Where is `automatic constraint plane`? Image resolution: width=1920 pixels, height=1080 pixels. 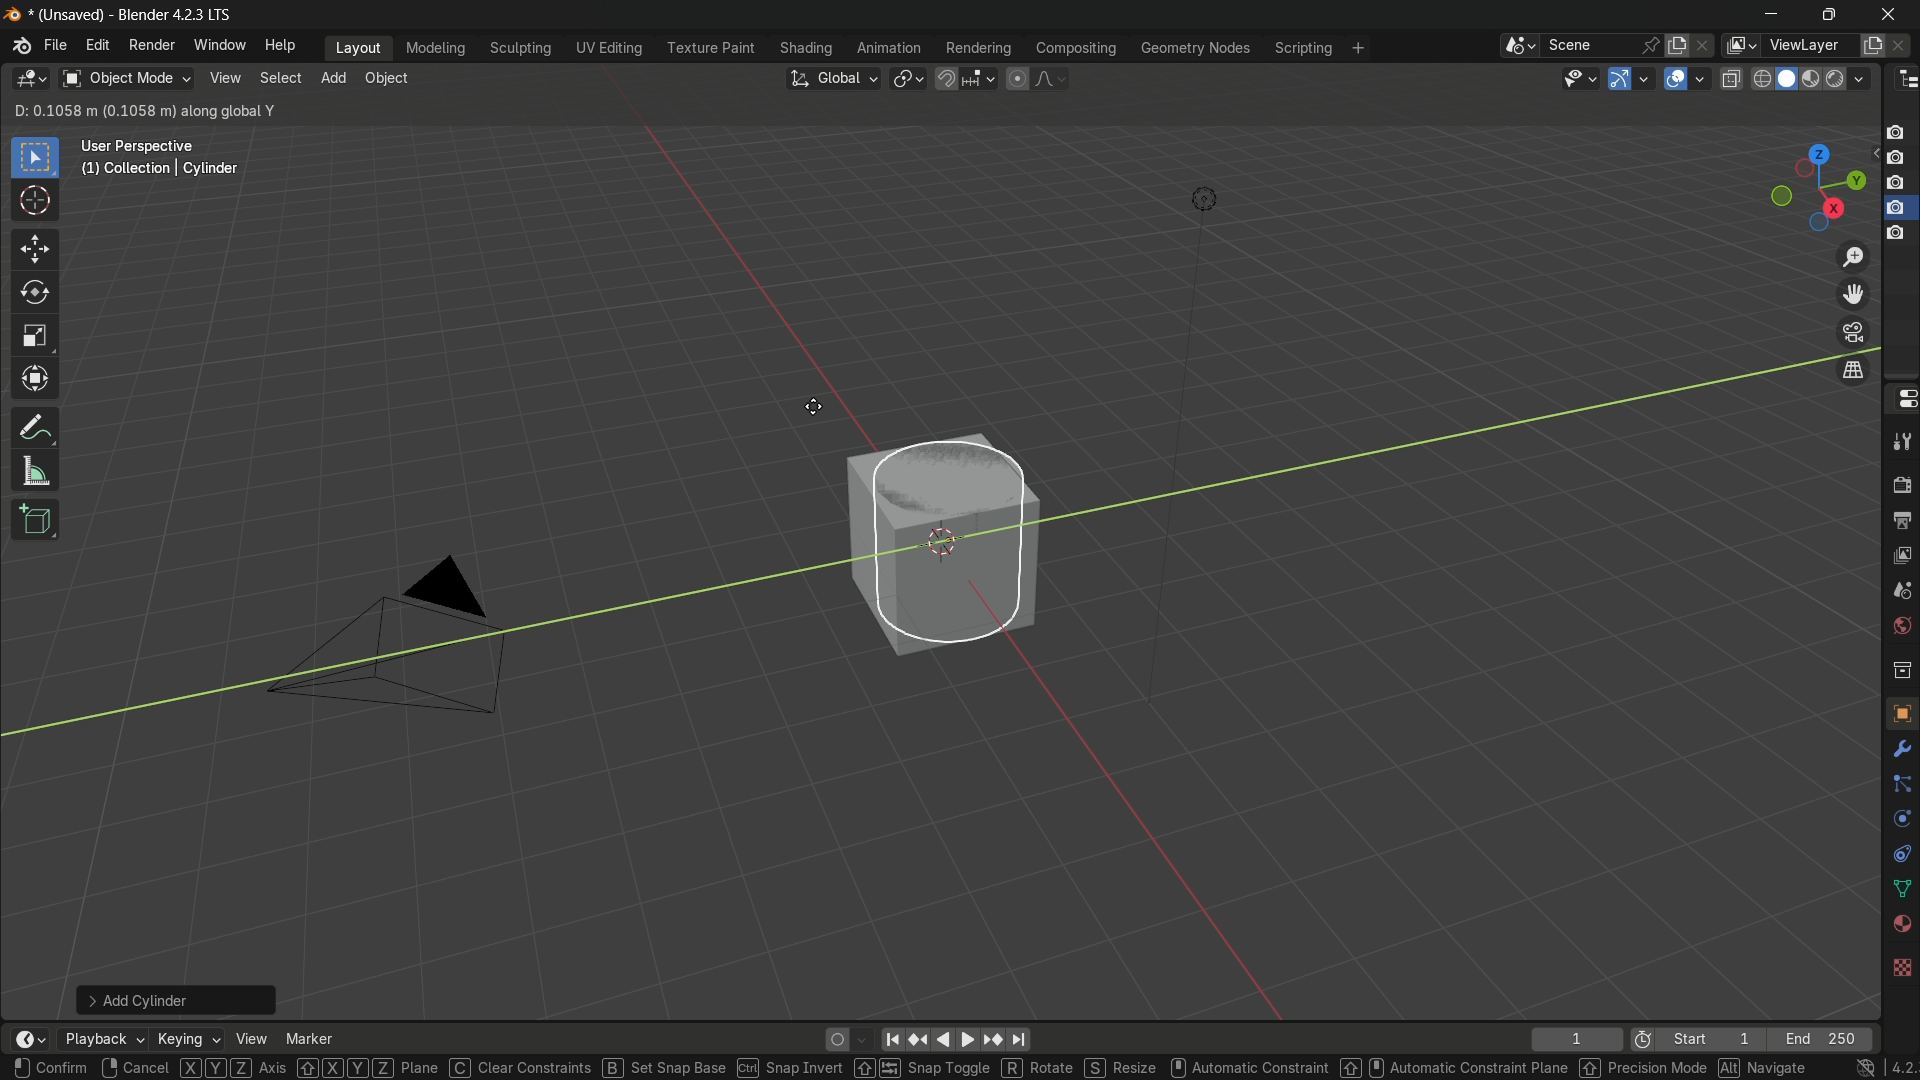 automatic constraint plane is located at coordinates (1452, 1068).